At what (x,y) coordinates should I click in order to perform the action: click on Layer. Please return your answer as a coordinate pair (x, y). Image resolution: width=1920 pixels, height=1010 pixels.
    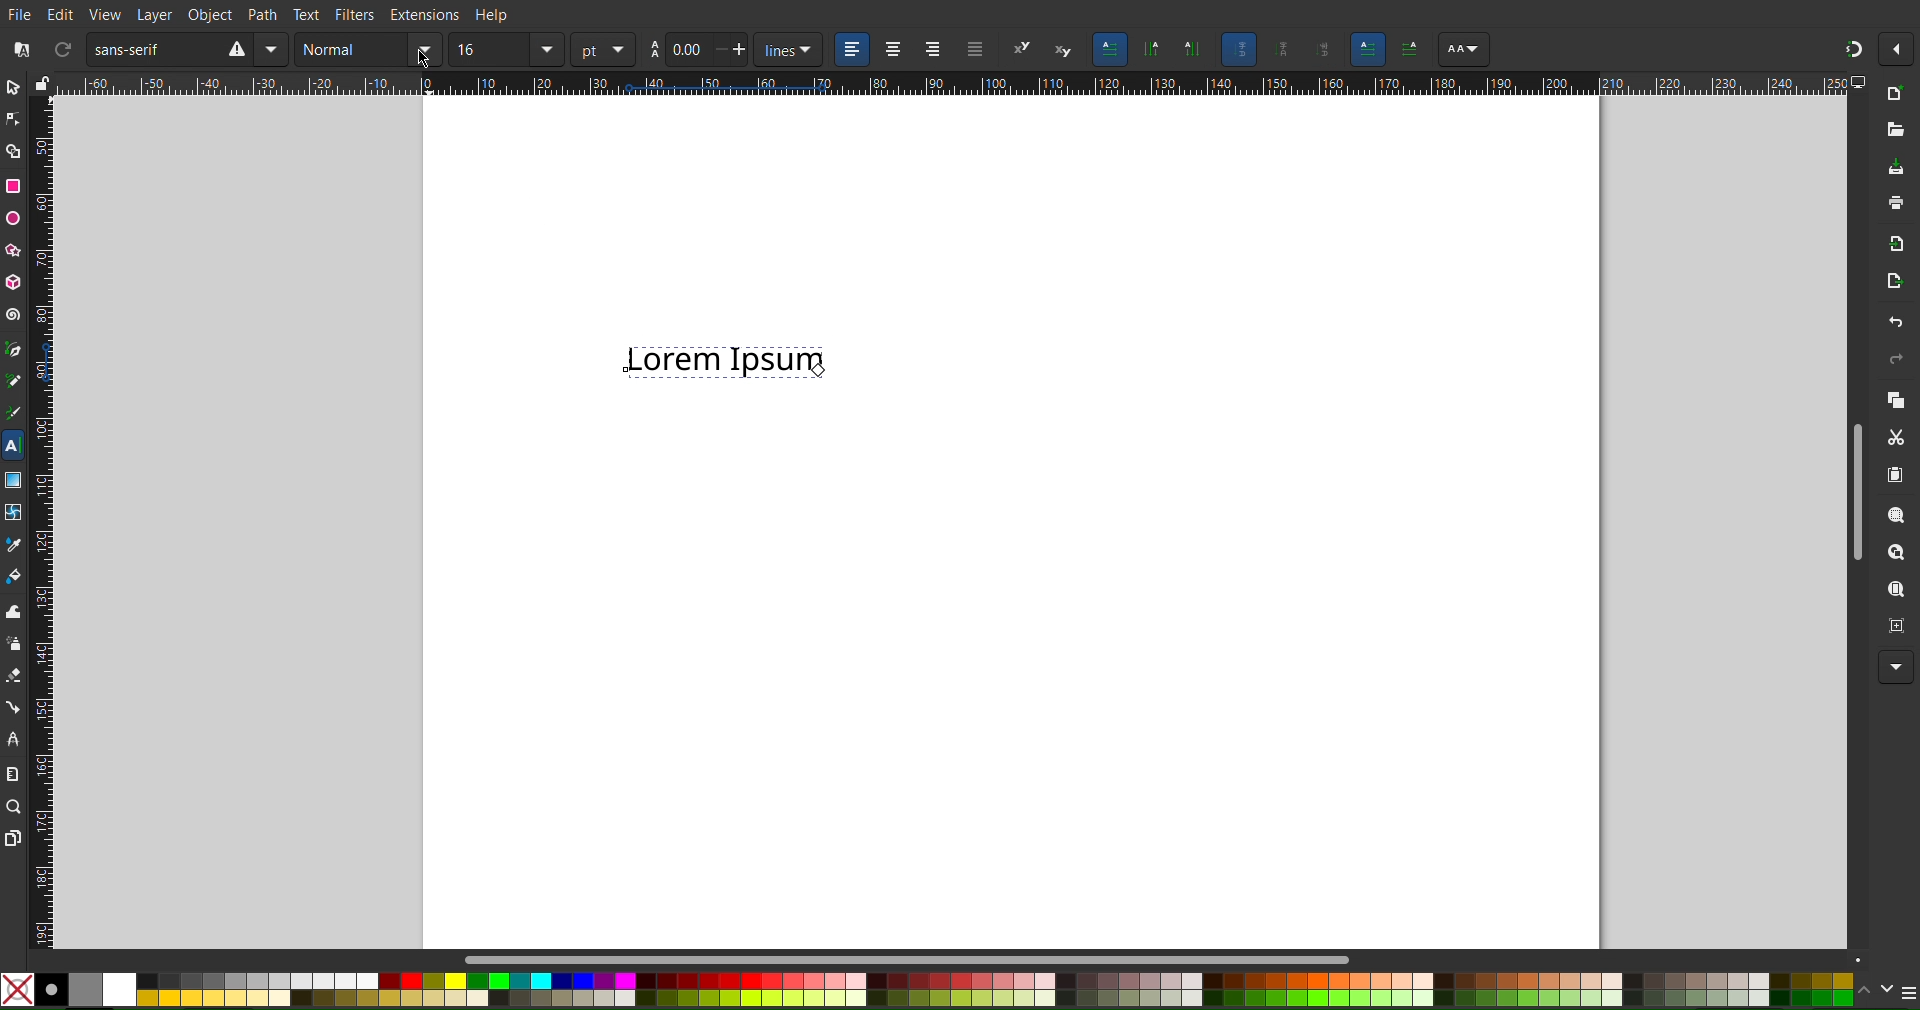
    Looking at the image, I should click on (154, 14).